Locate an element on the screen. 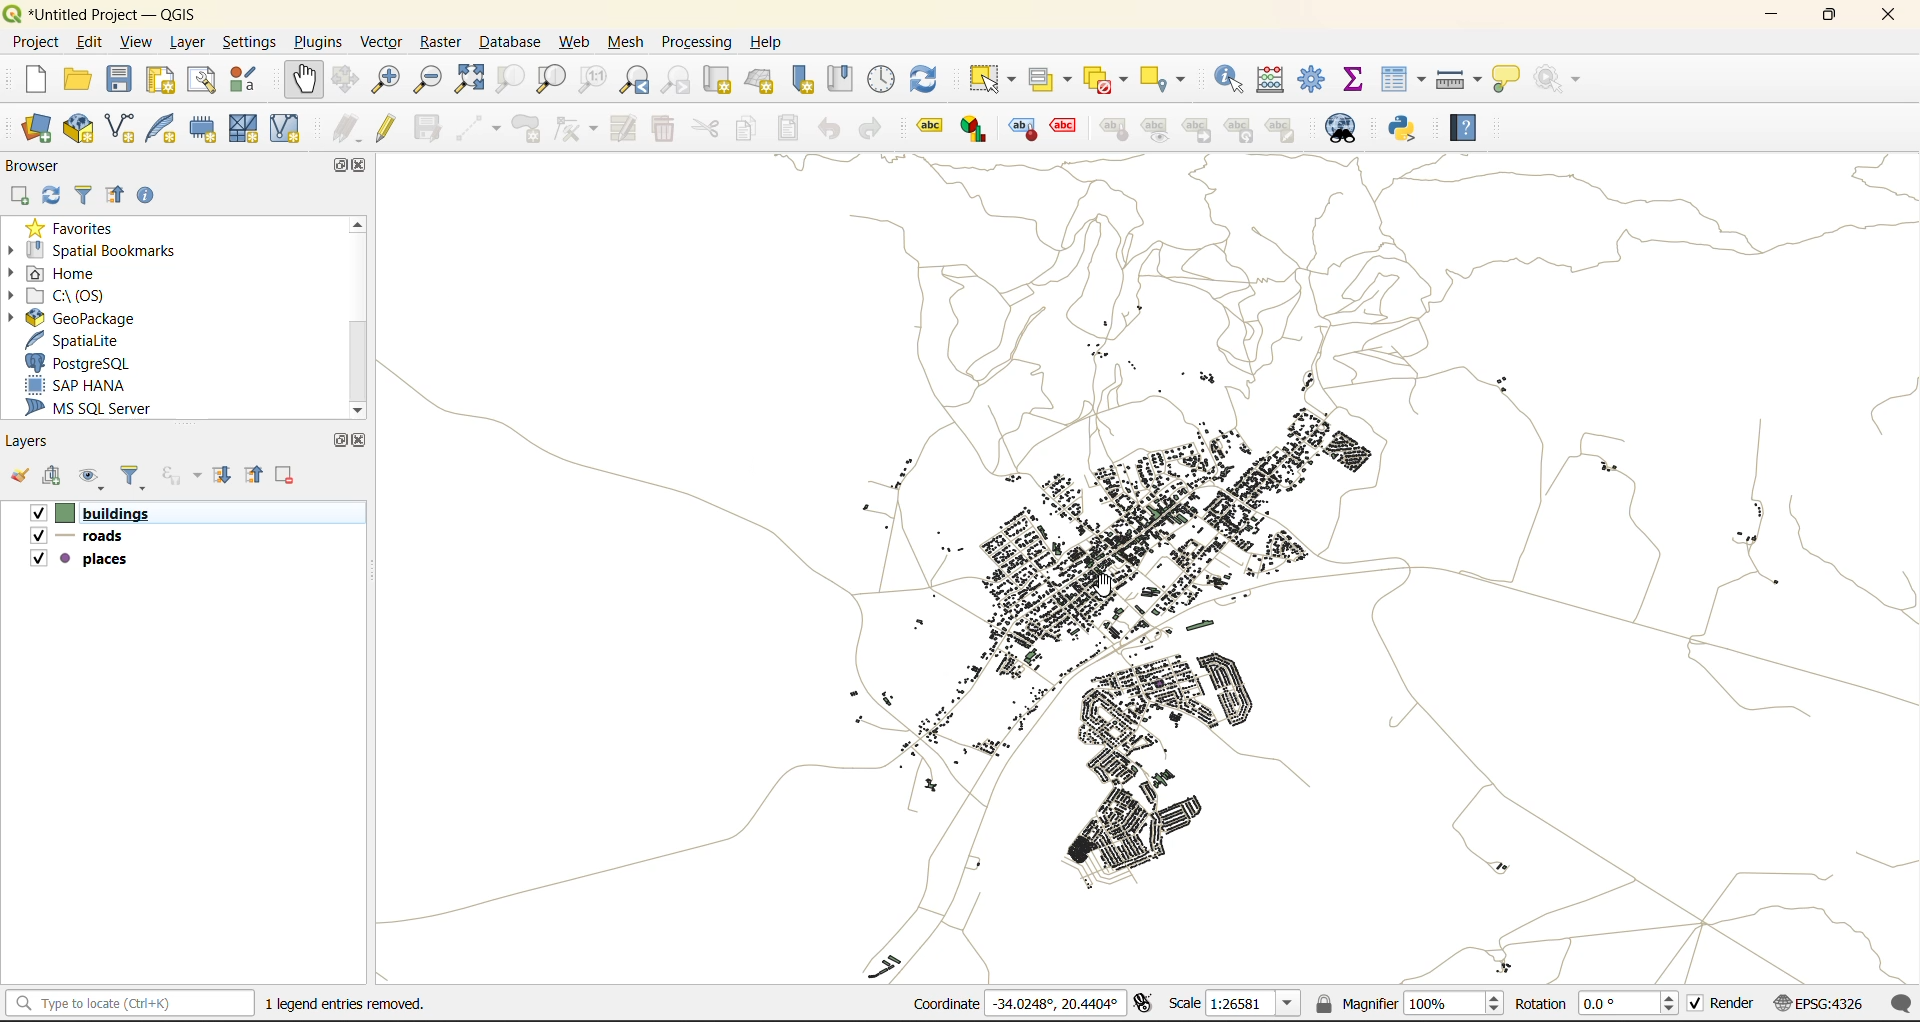 The height and width of the screenshot is (1022, 1920). help is located at coordinates (1474, 128).